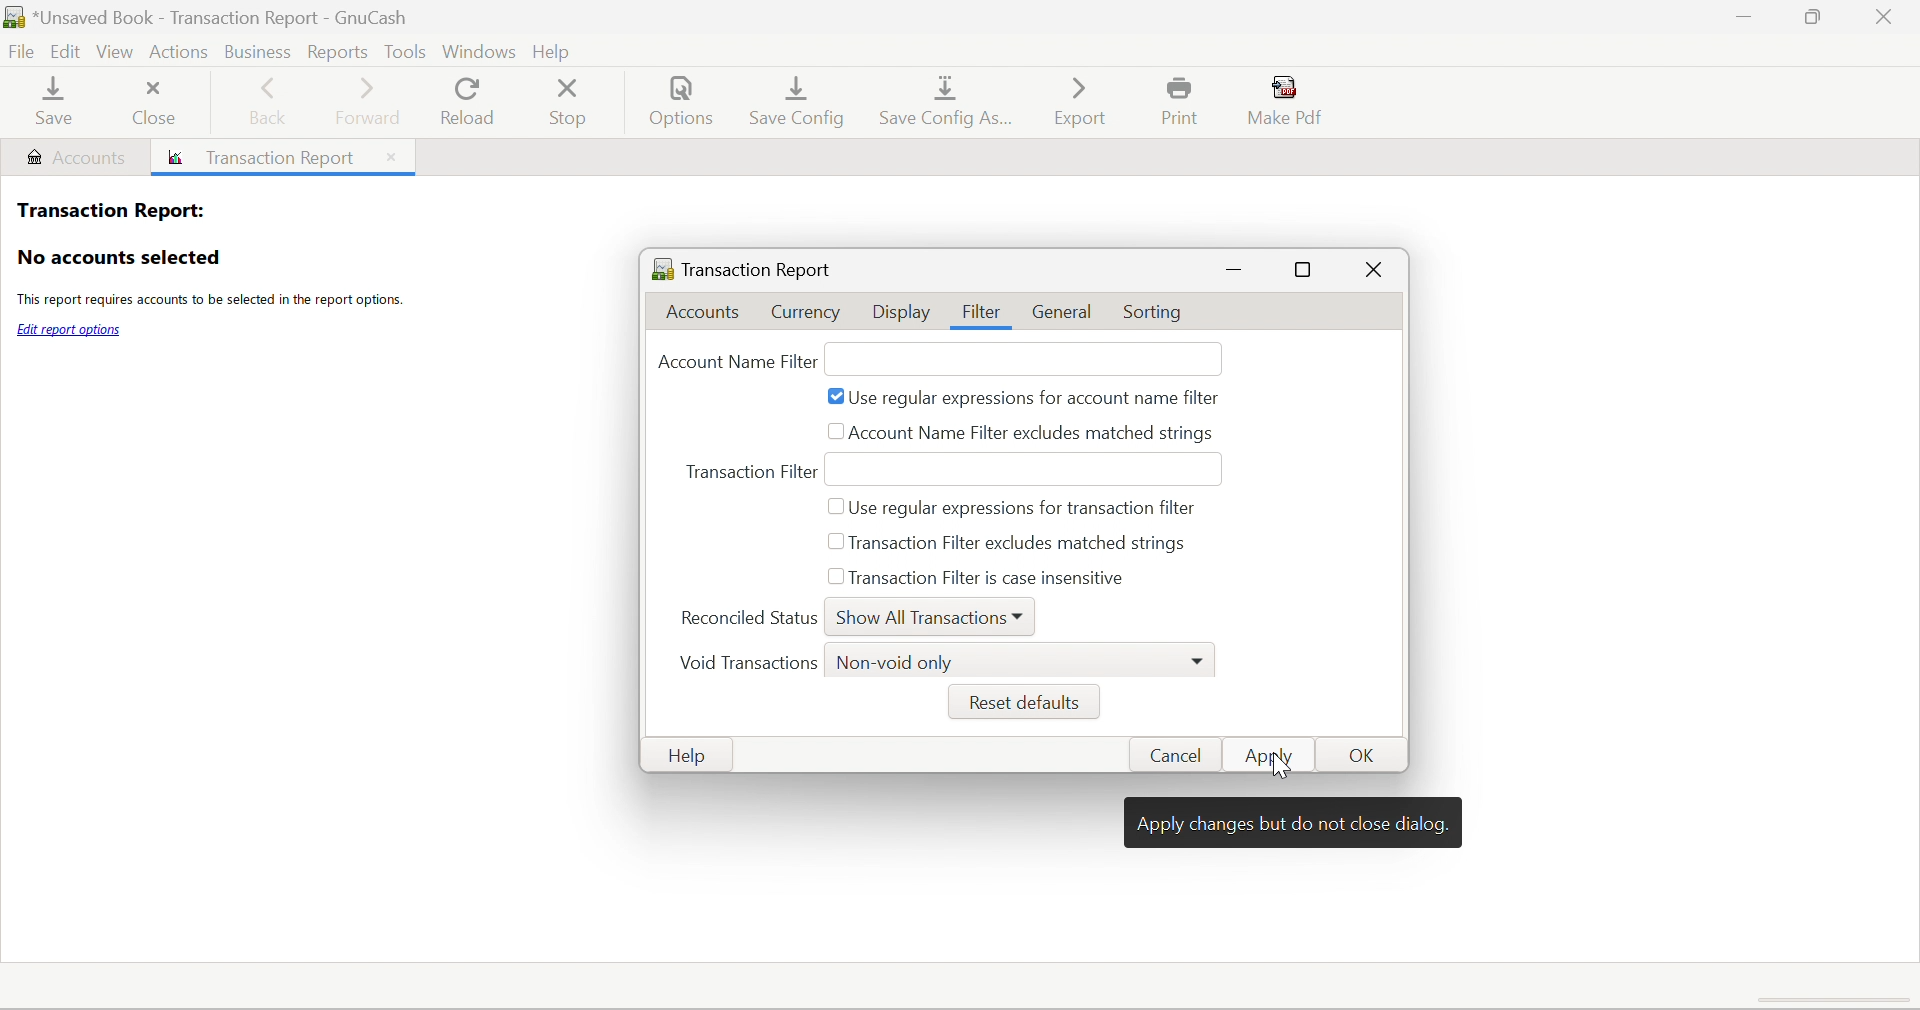 The image size is (1920, 1010). I want to click on Currency, so click(808, 312).